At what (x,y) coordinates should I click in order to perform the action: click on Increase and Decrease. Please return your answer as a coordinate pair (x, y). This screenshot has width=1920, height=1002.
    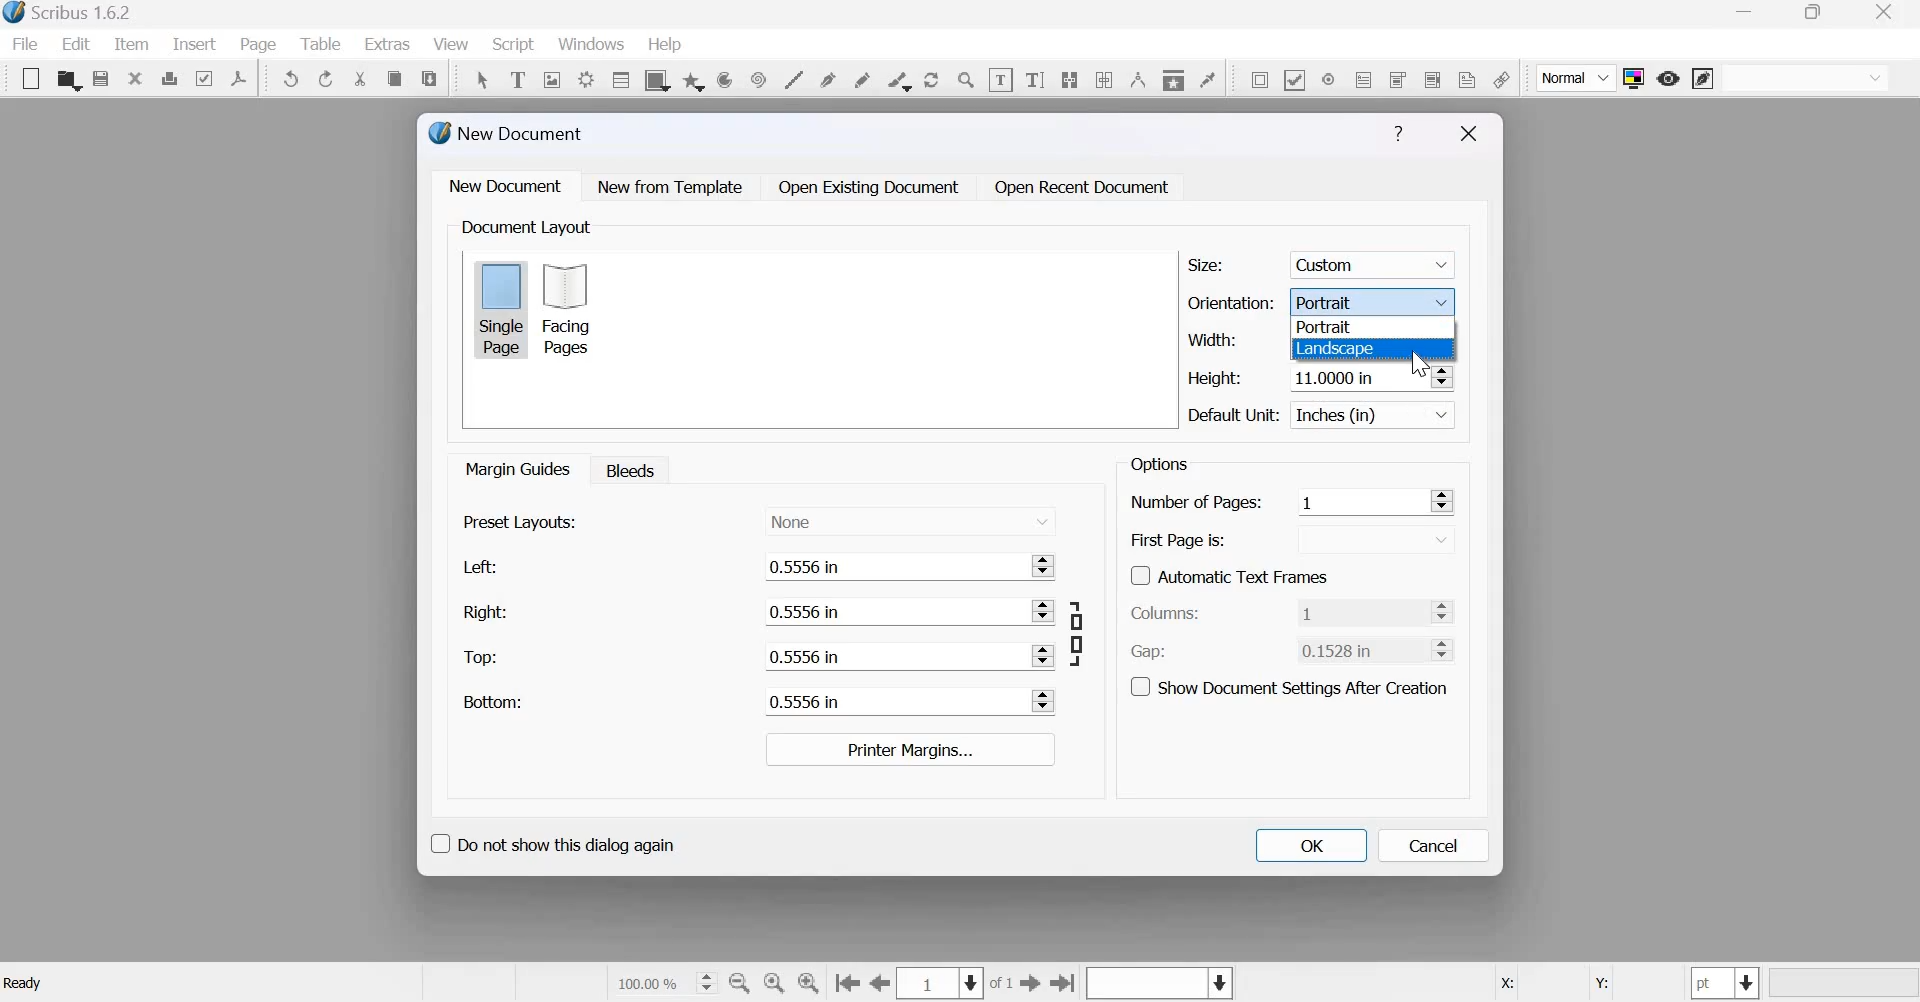
    Looking at the image, I should click on (1042, 655).